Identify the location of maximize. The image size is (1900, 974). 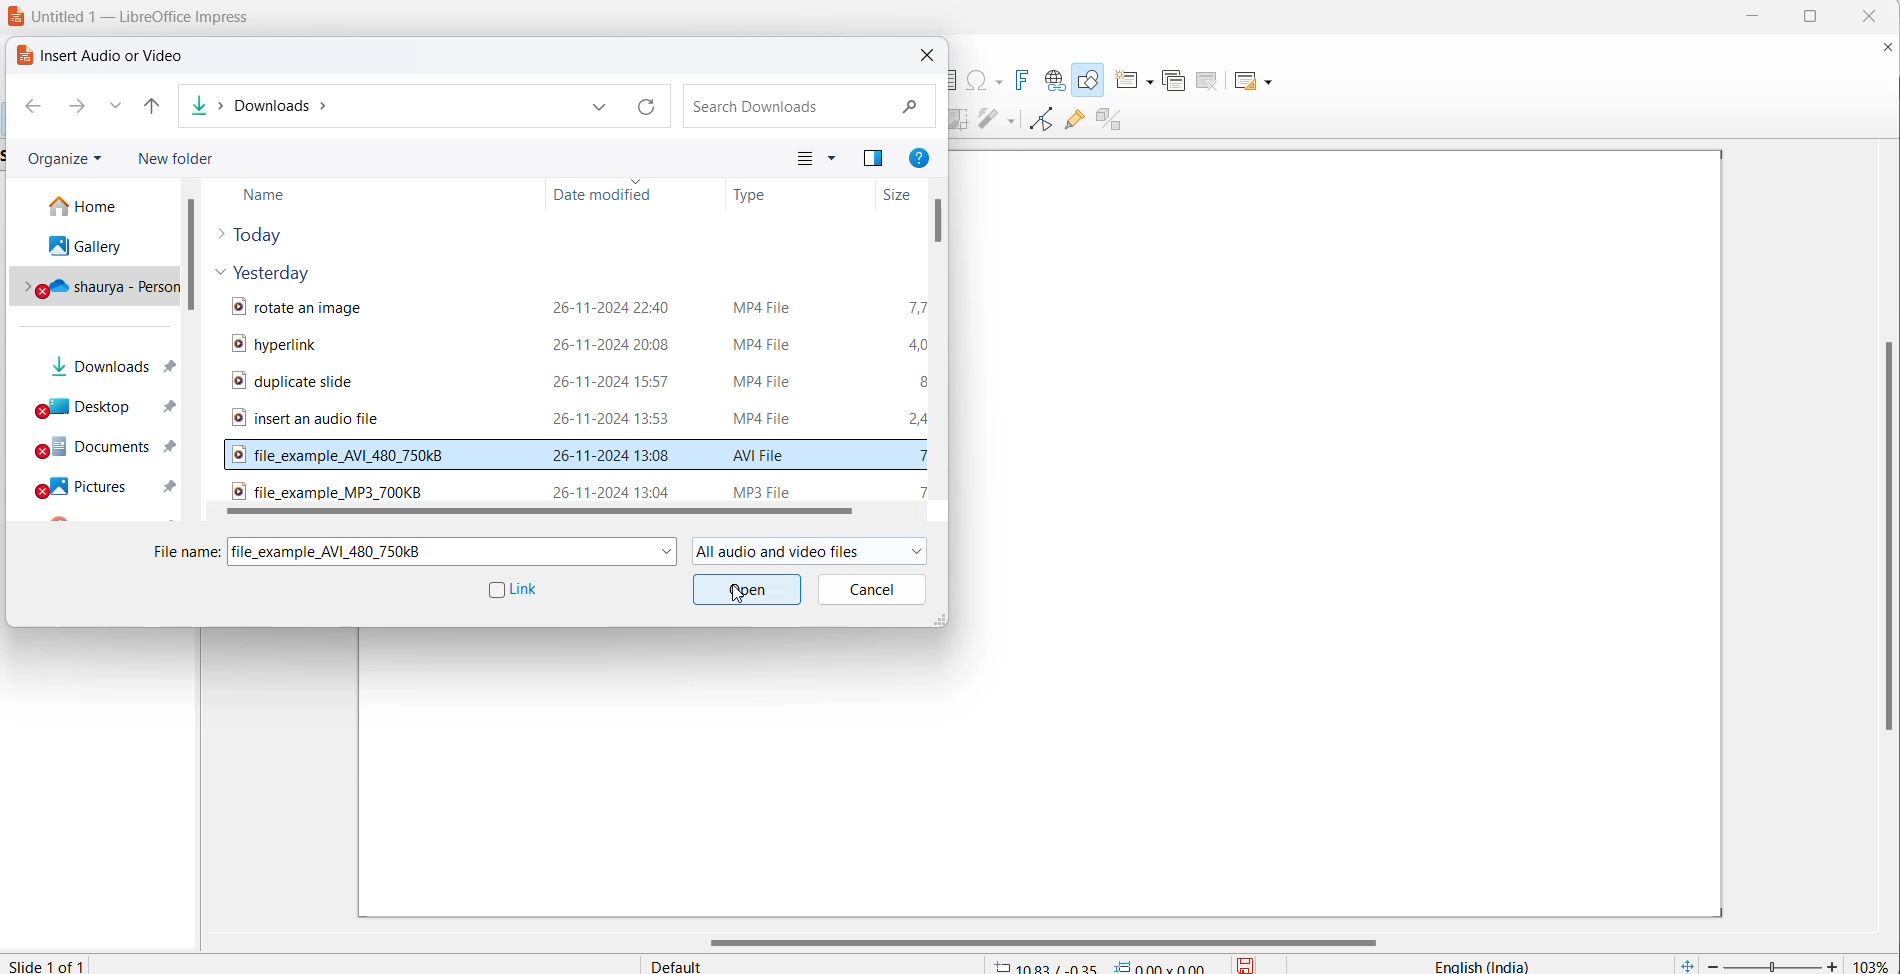
(1814, 19).